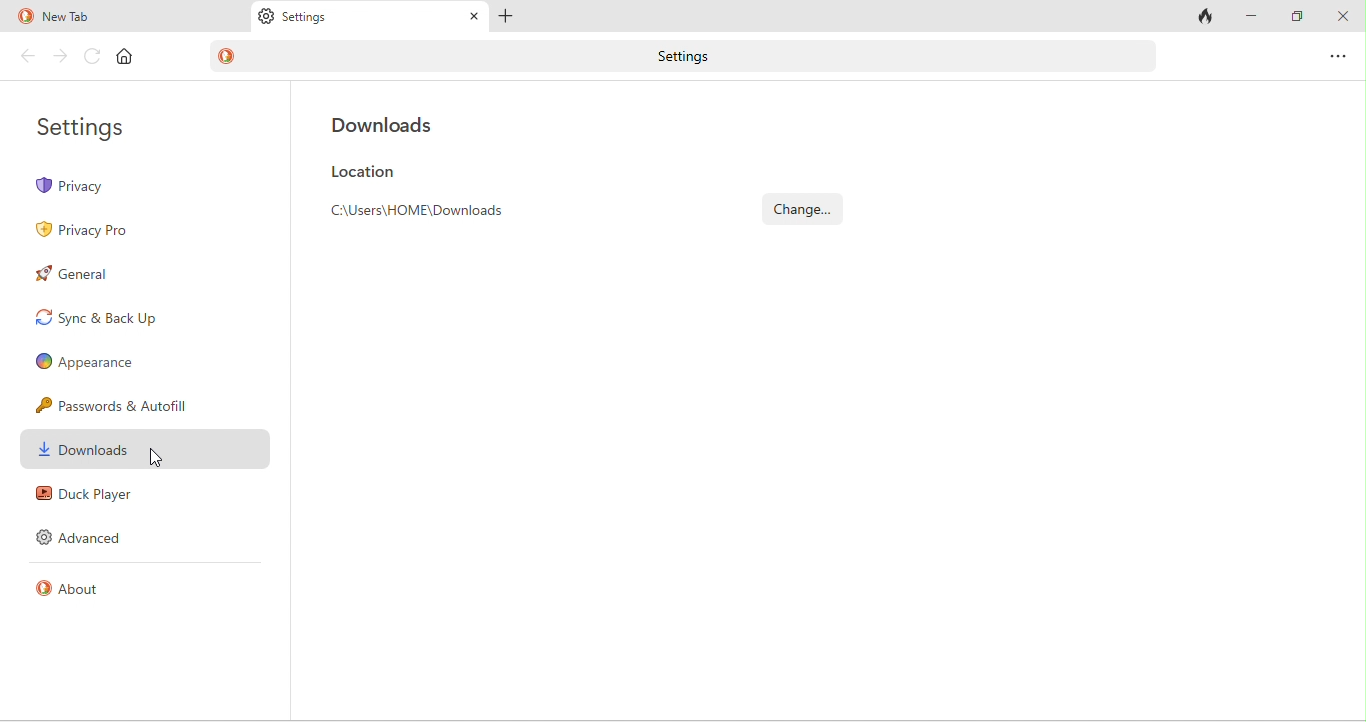 The width and height of the screenshot is (1366, 722). I want to click on back, so click(23, 57).